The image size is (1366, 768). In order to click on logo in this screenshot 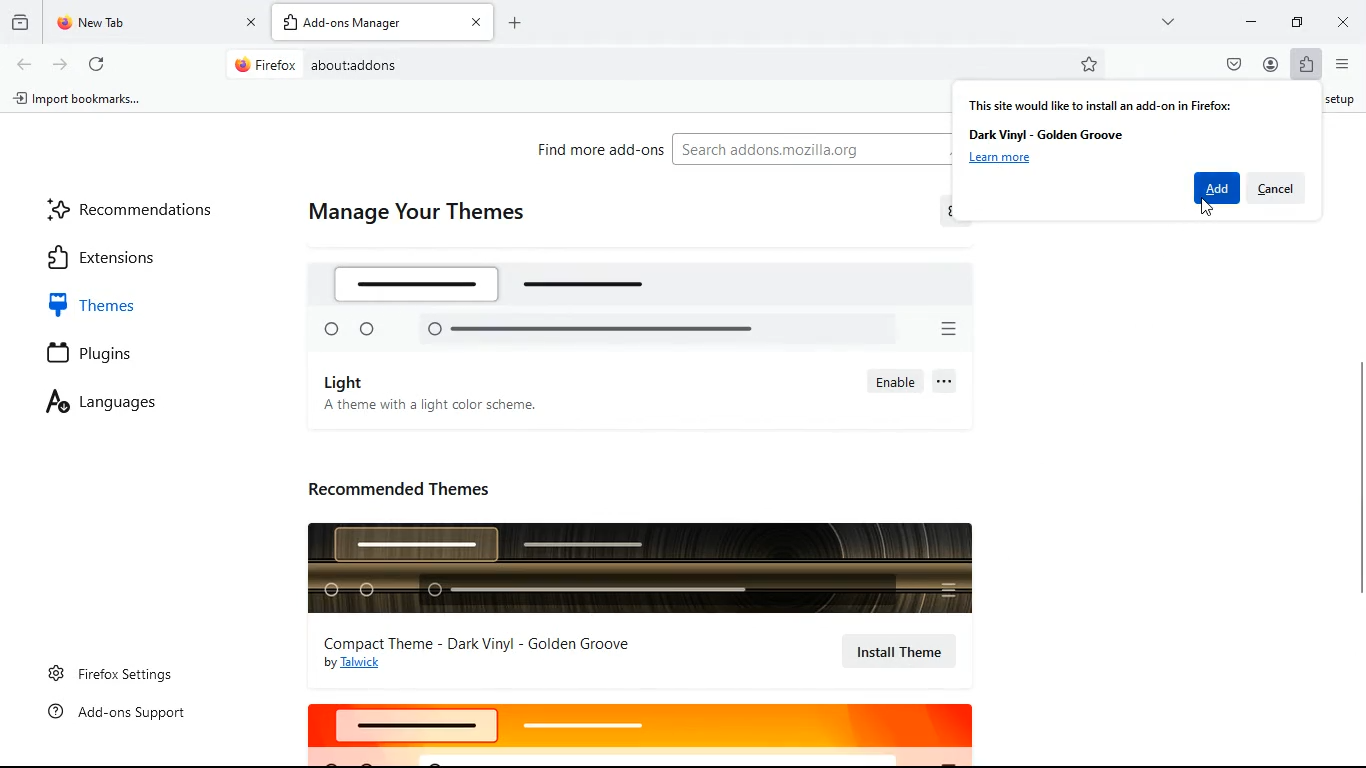, I will do `click(657, 301)`.